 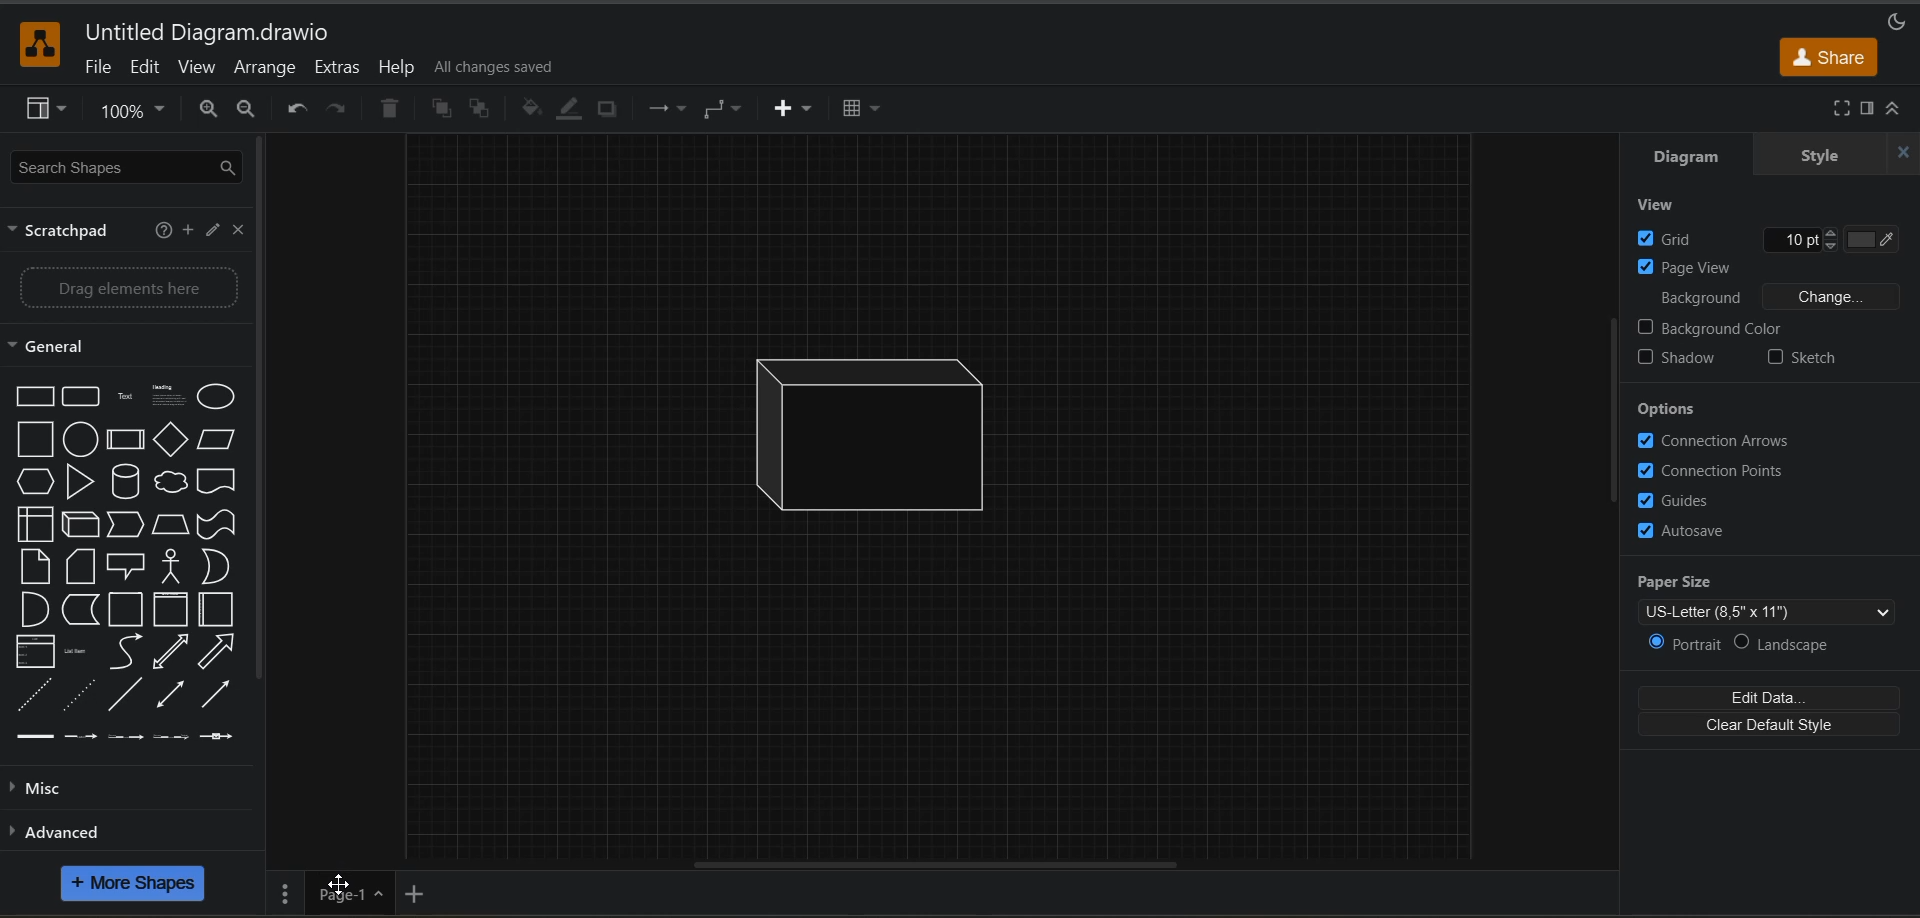 What do you see at coordinates (802, 110) in the screenshot?
I see `insert` at bounding box center [802, 110].